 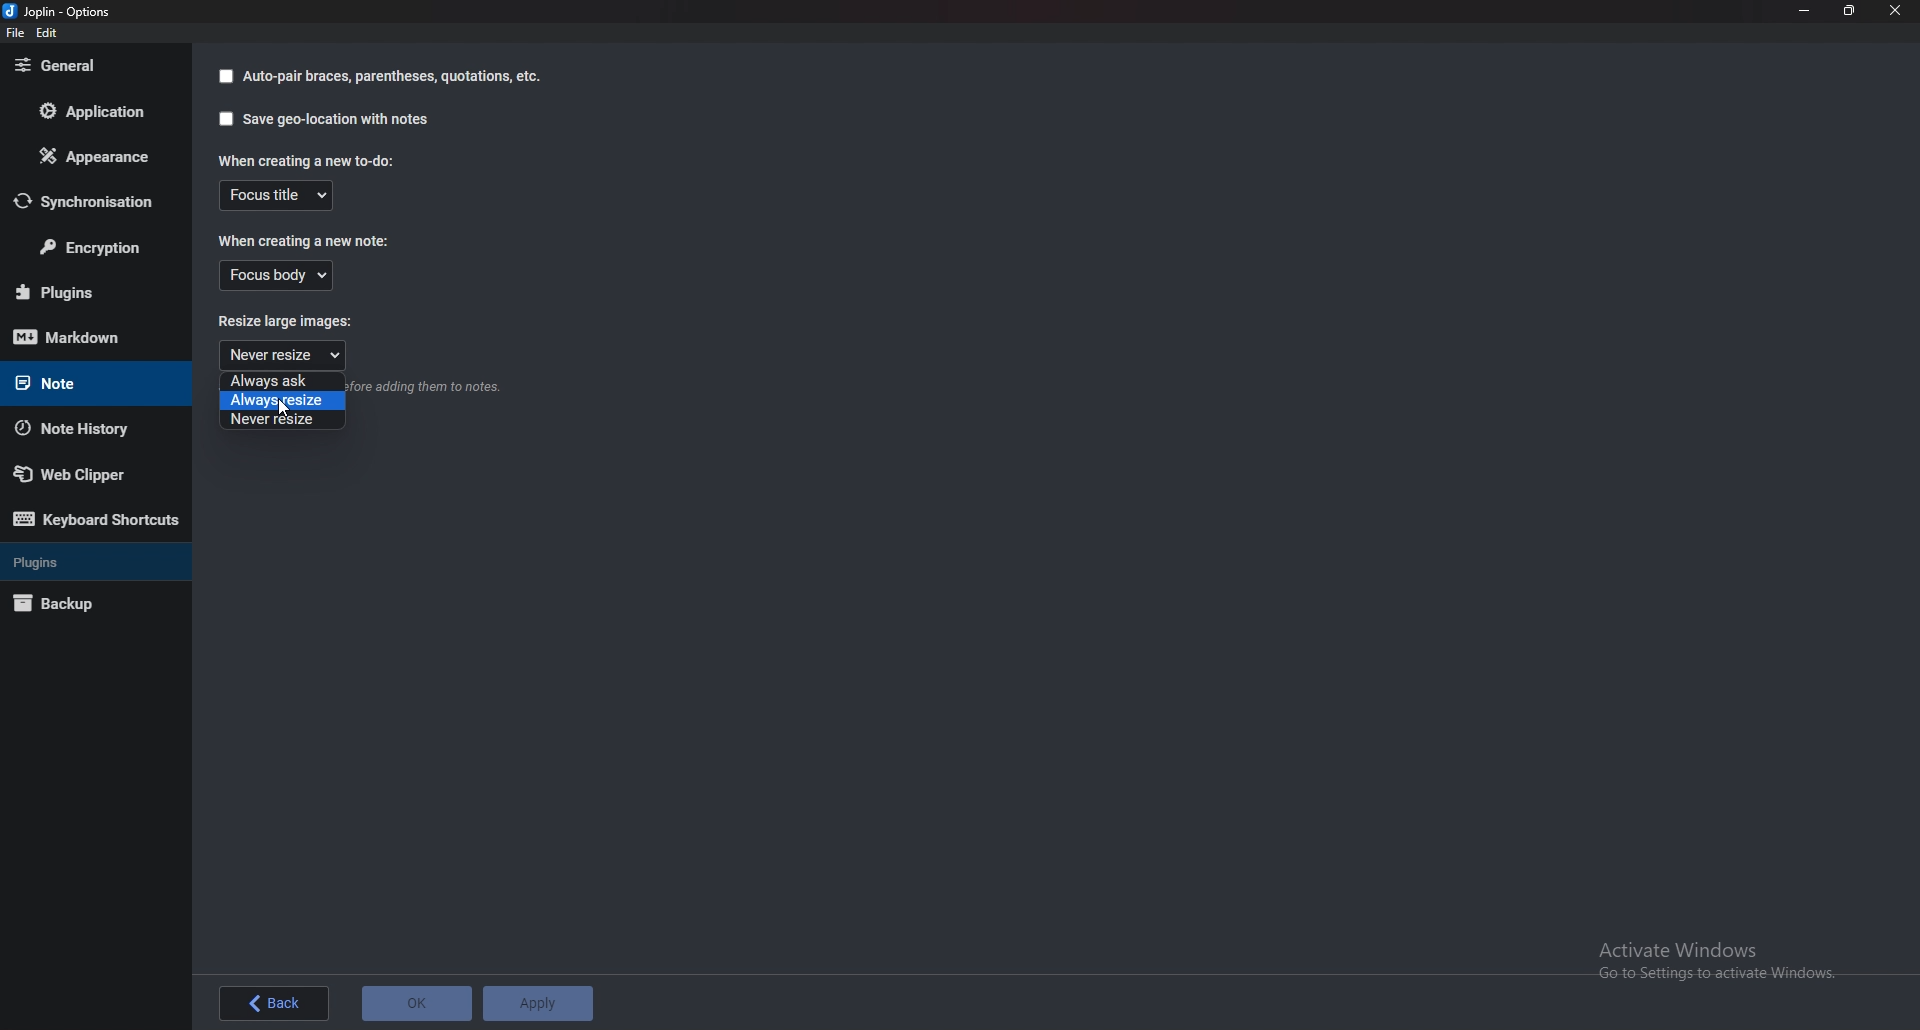 I want to click on minimize, so click(x=1806, y=10).